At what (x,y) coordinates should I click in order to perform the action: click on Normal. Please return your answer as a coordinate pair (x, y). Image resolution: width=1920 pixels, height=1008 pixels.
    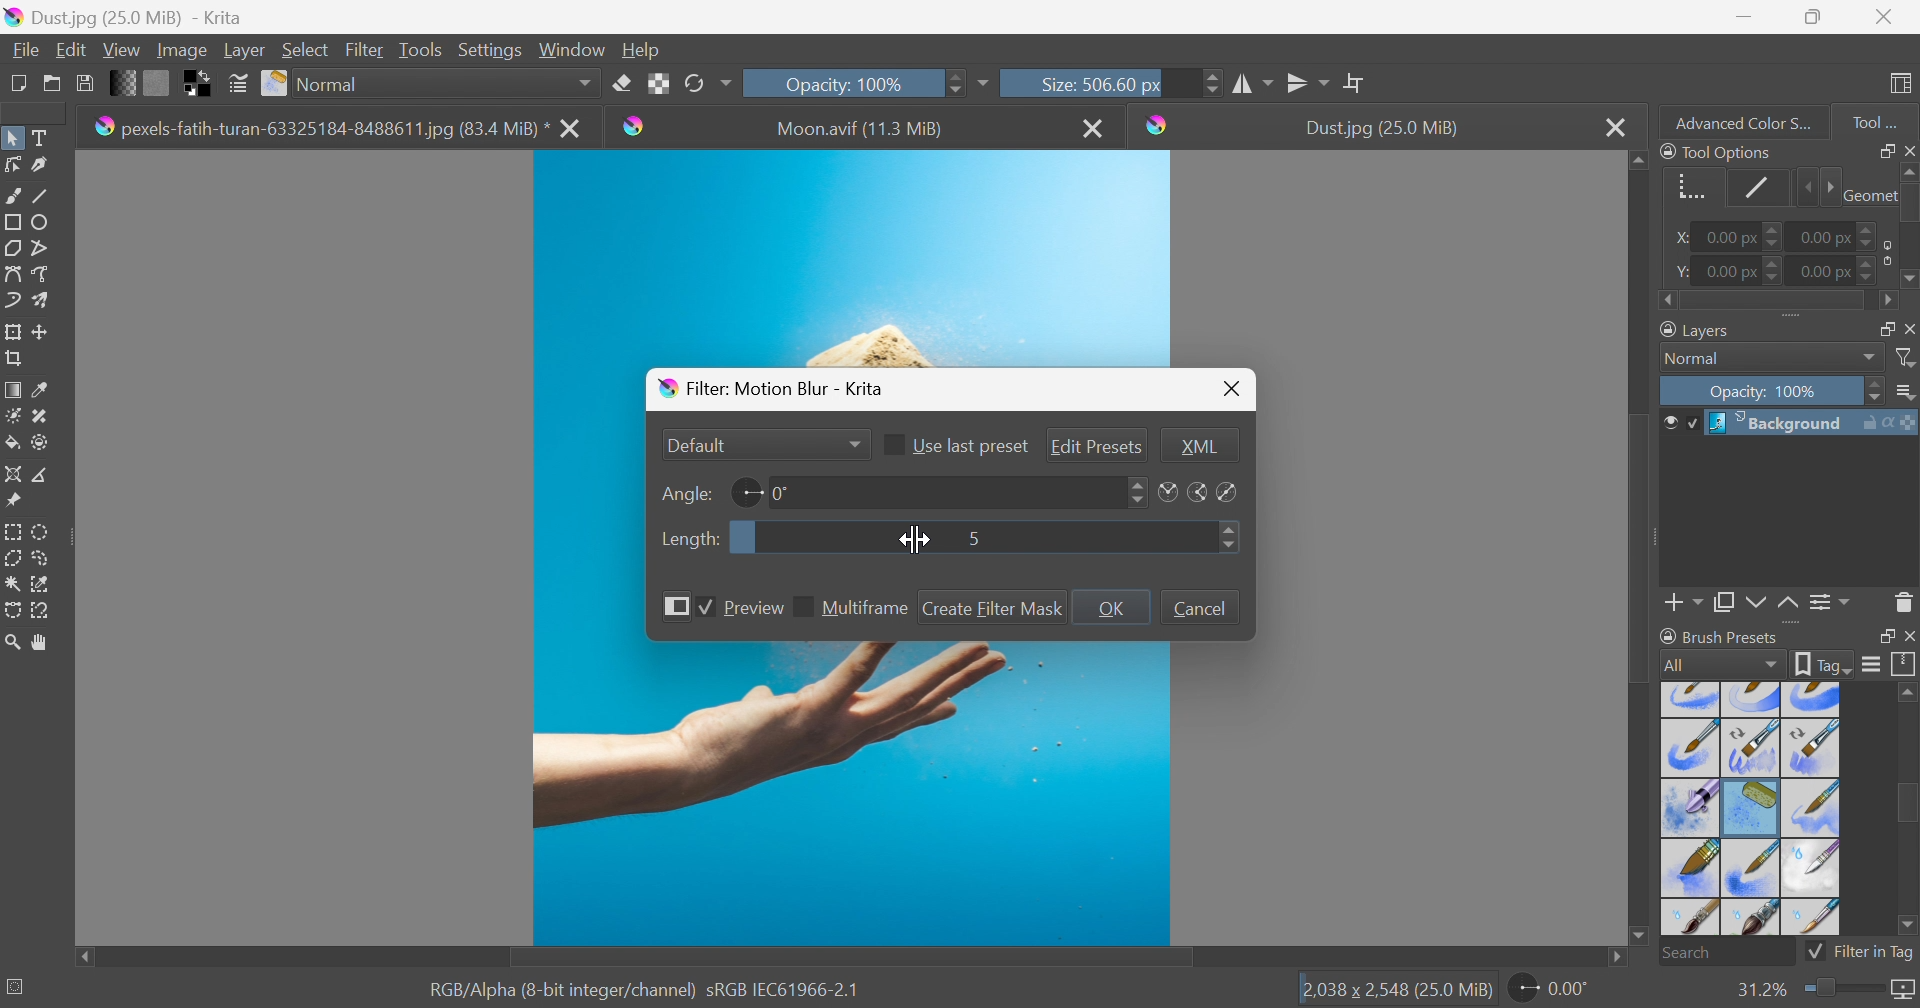
    Looking at the image, I should click on (1698, 359).